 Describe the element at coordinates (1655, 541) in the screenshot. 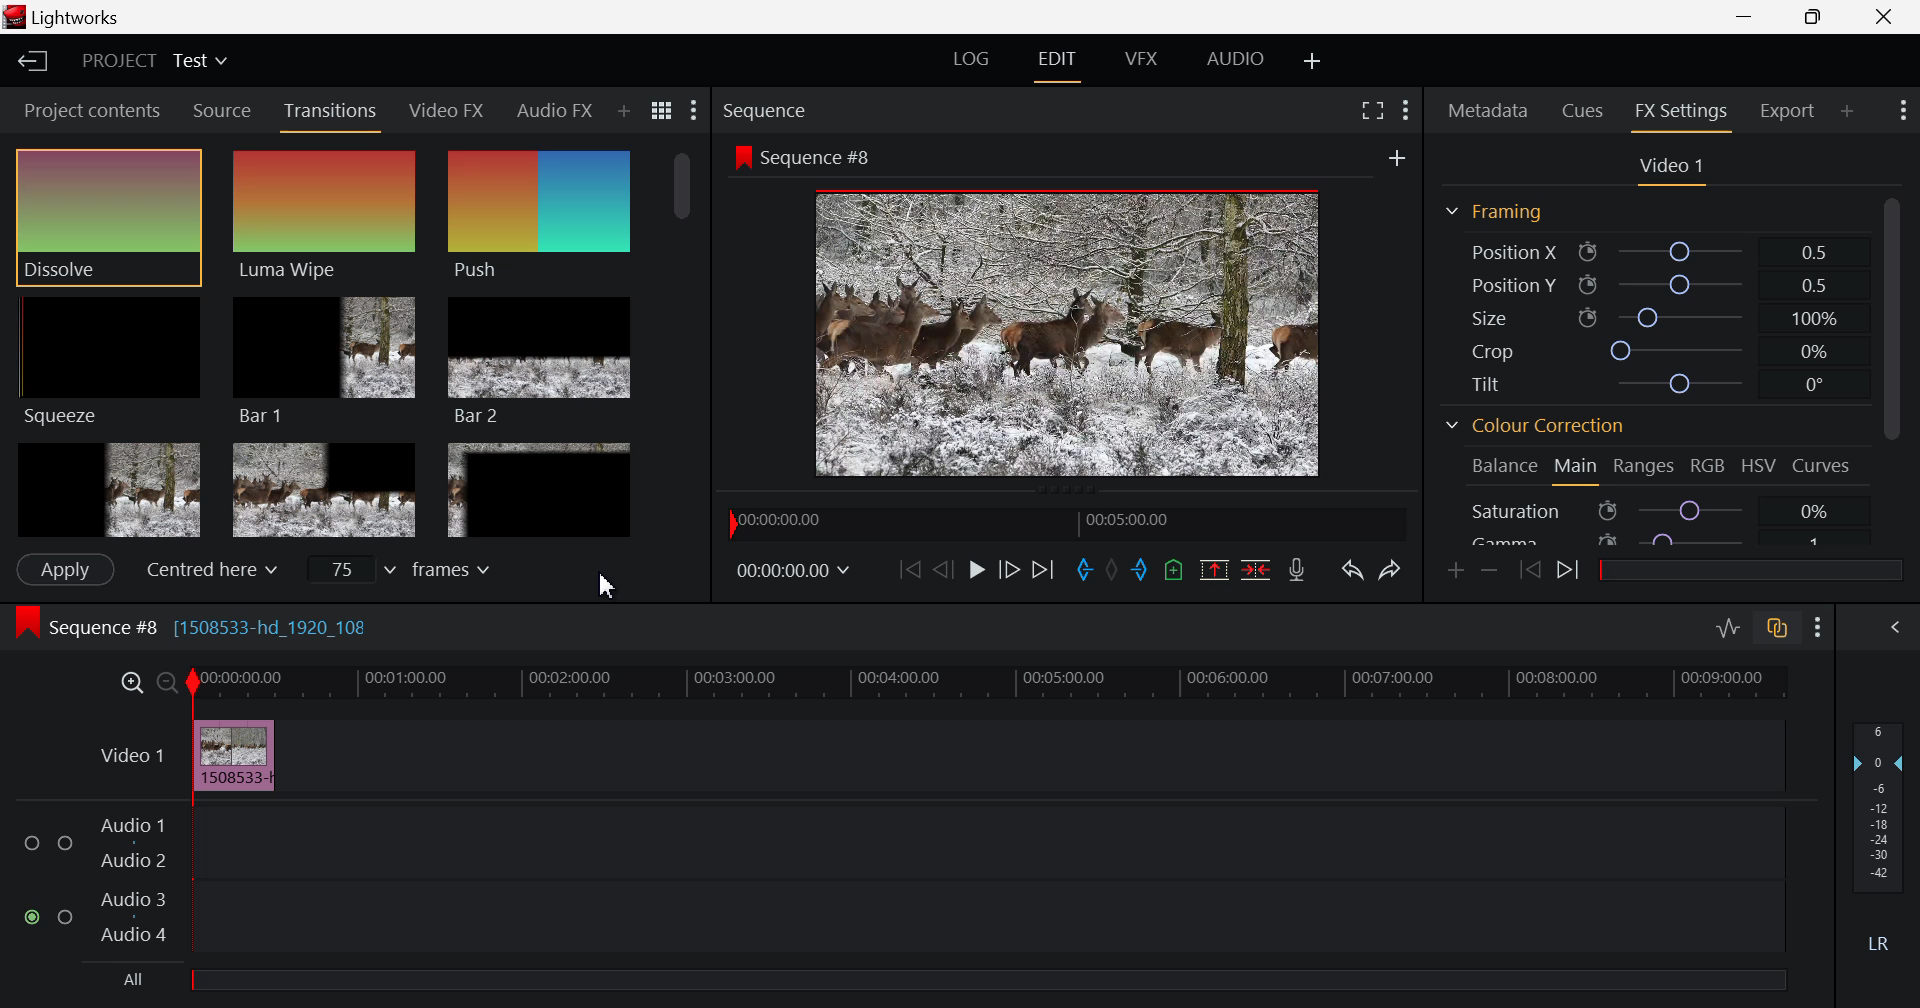

I see `Gamma` at that location.